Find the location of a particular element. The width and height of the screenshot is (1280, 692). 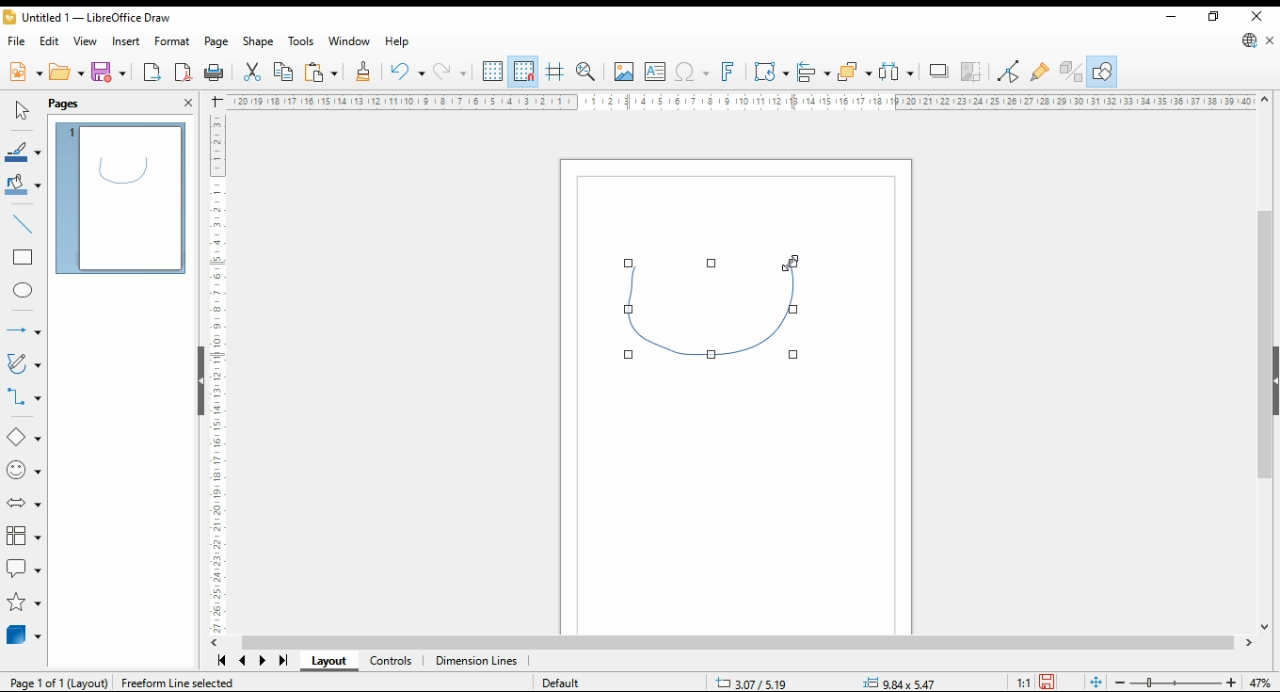

Ruler is located at coordinates (740, 101).